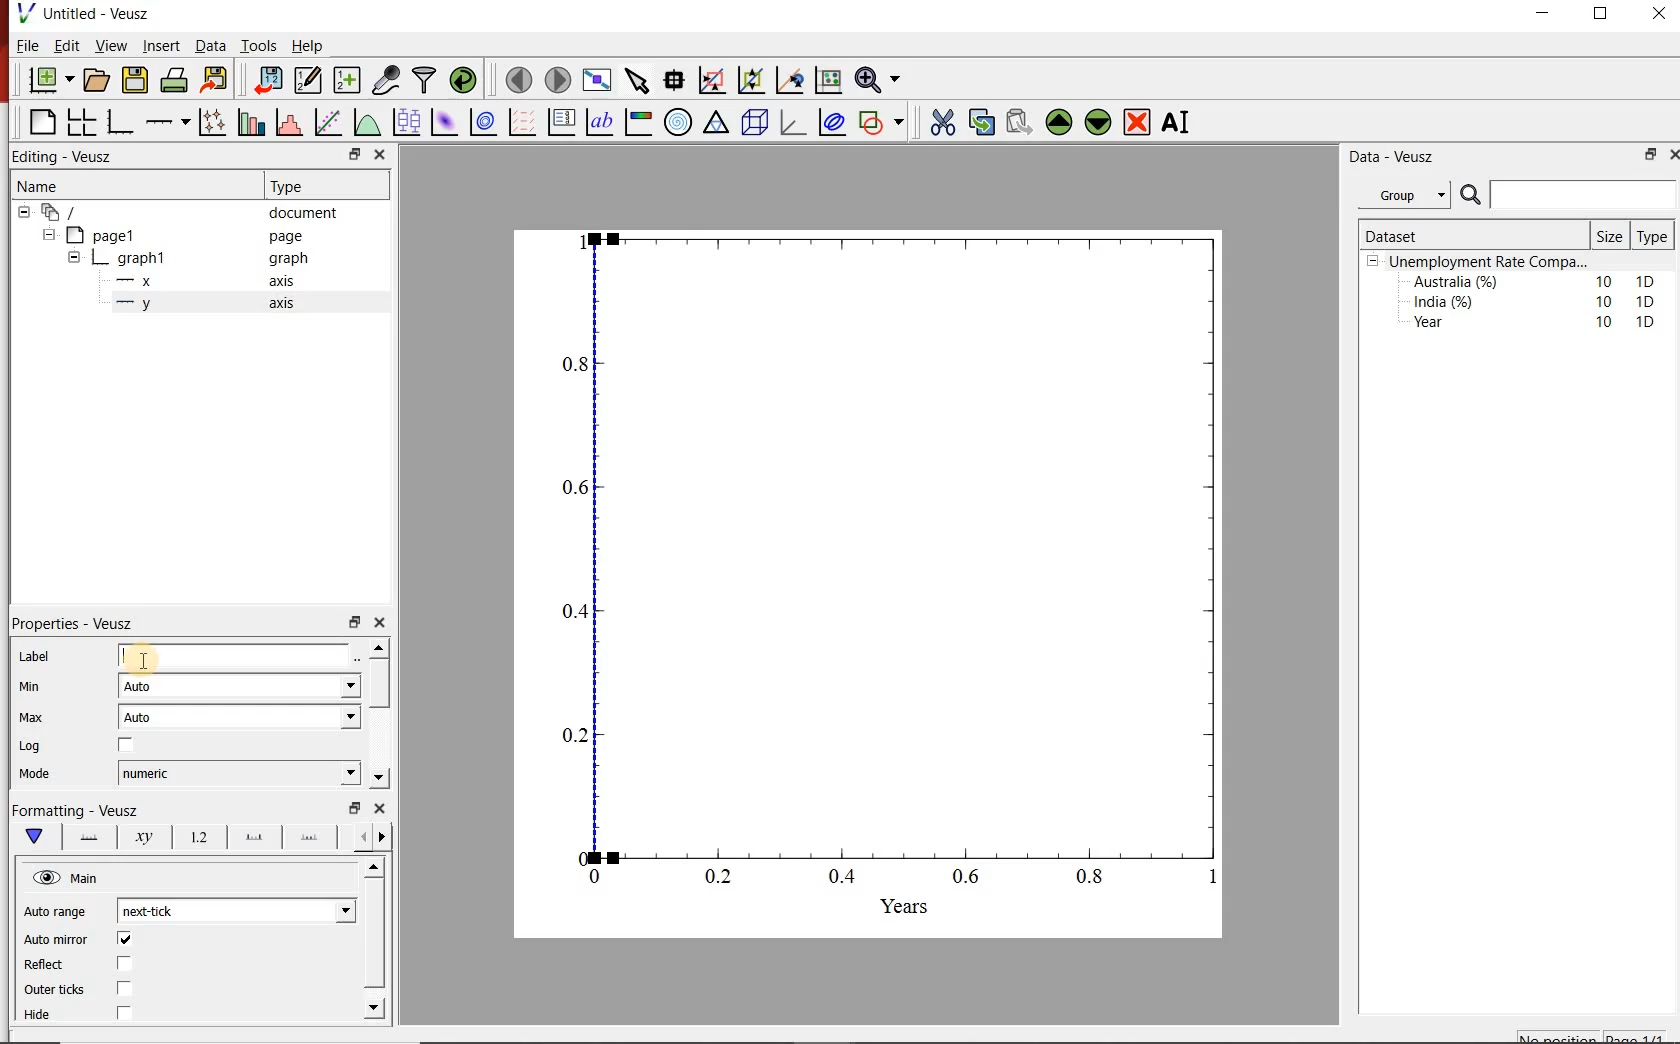 The image size is (1680, 1044). Describe the element at coordinates (1180, 122) in the screenshot. I see `rename the widgets` at that location.